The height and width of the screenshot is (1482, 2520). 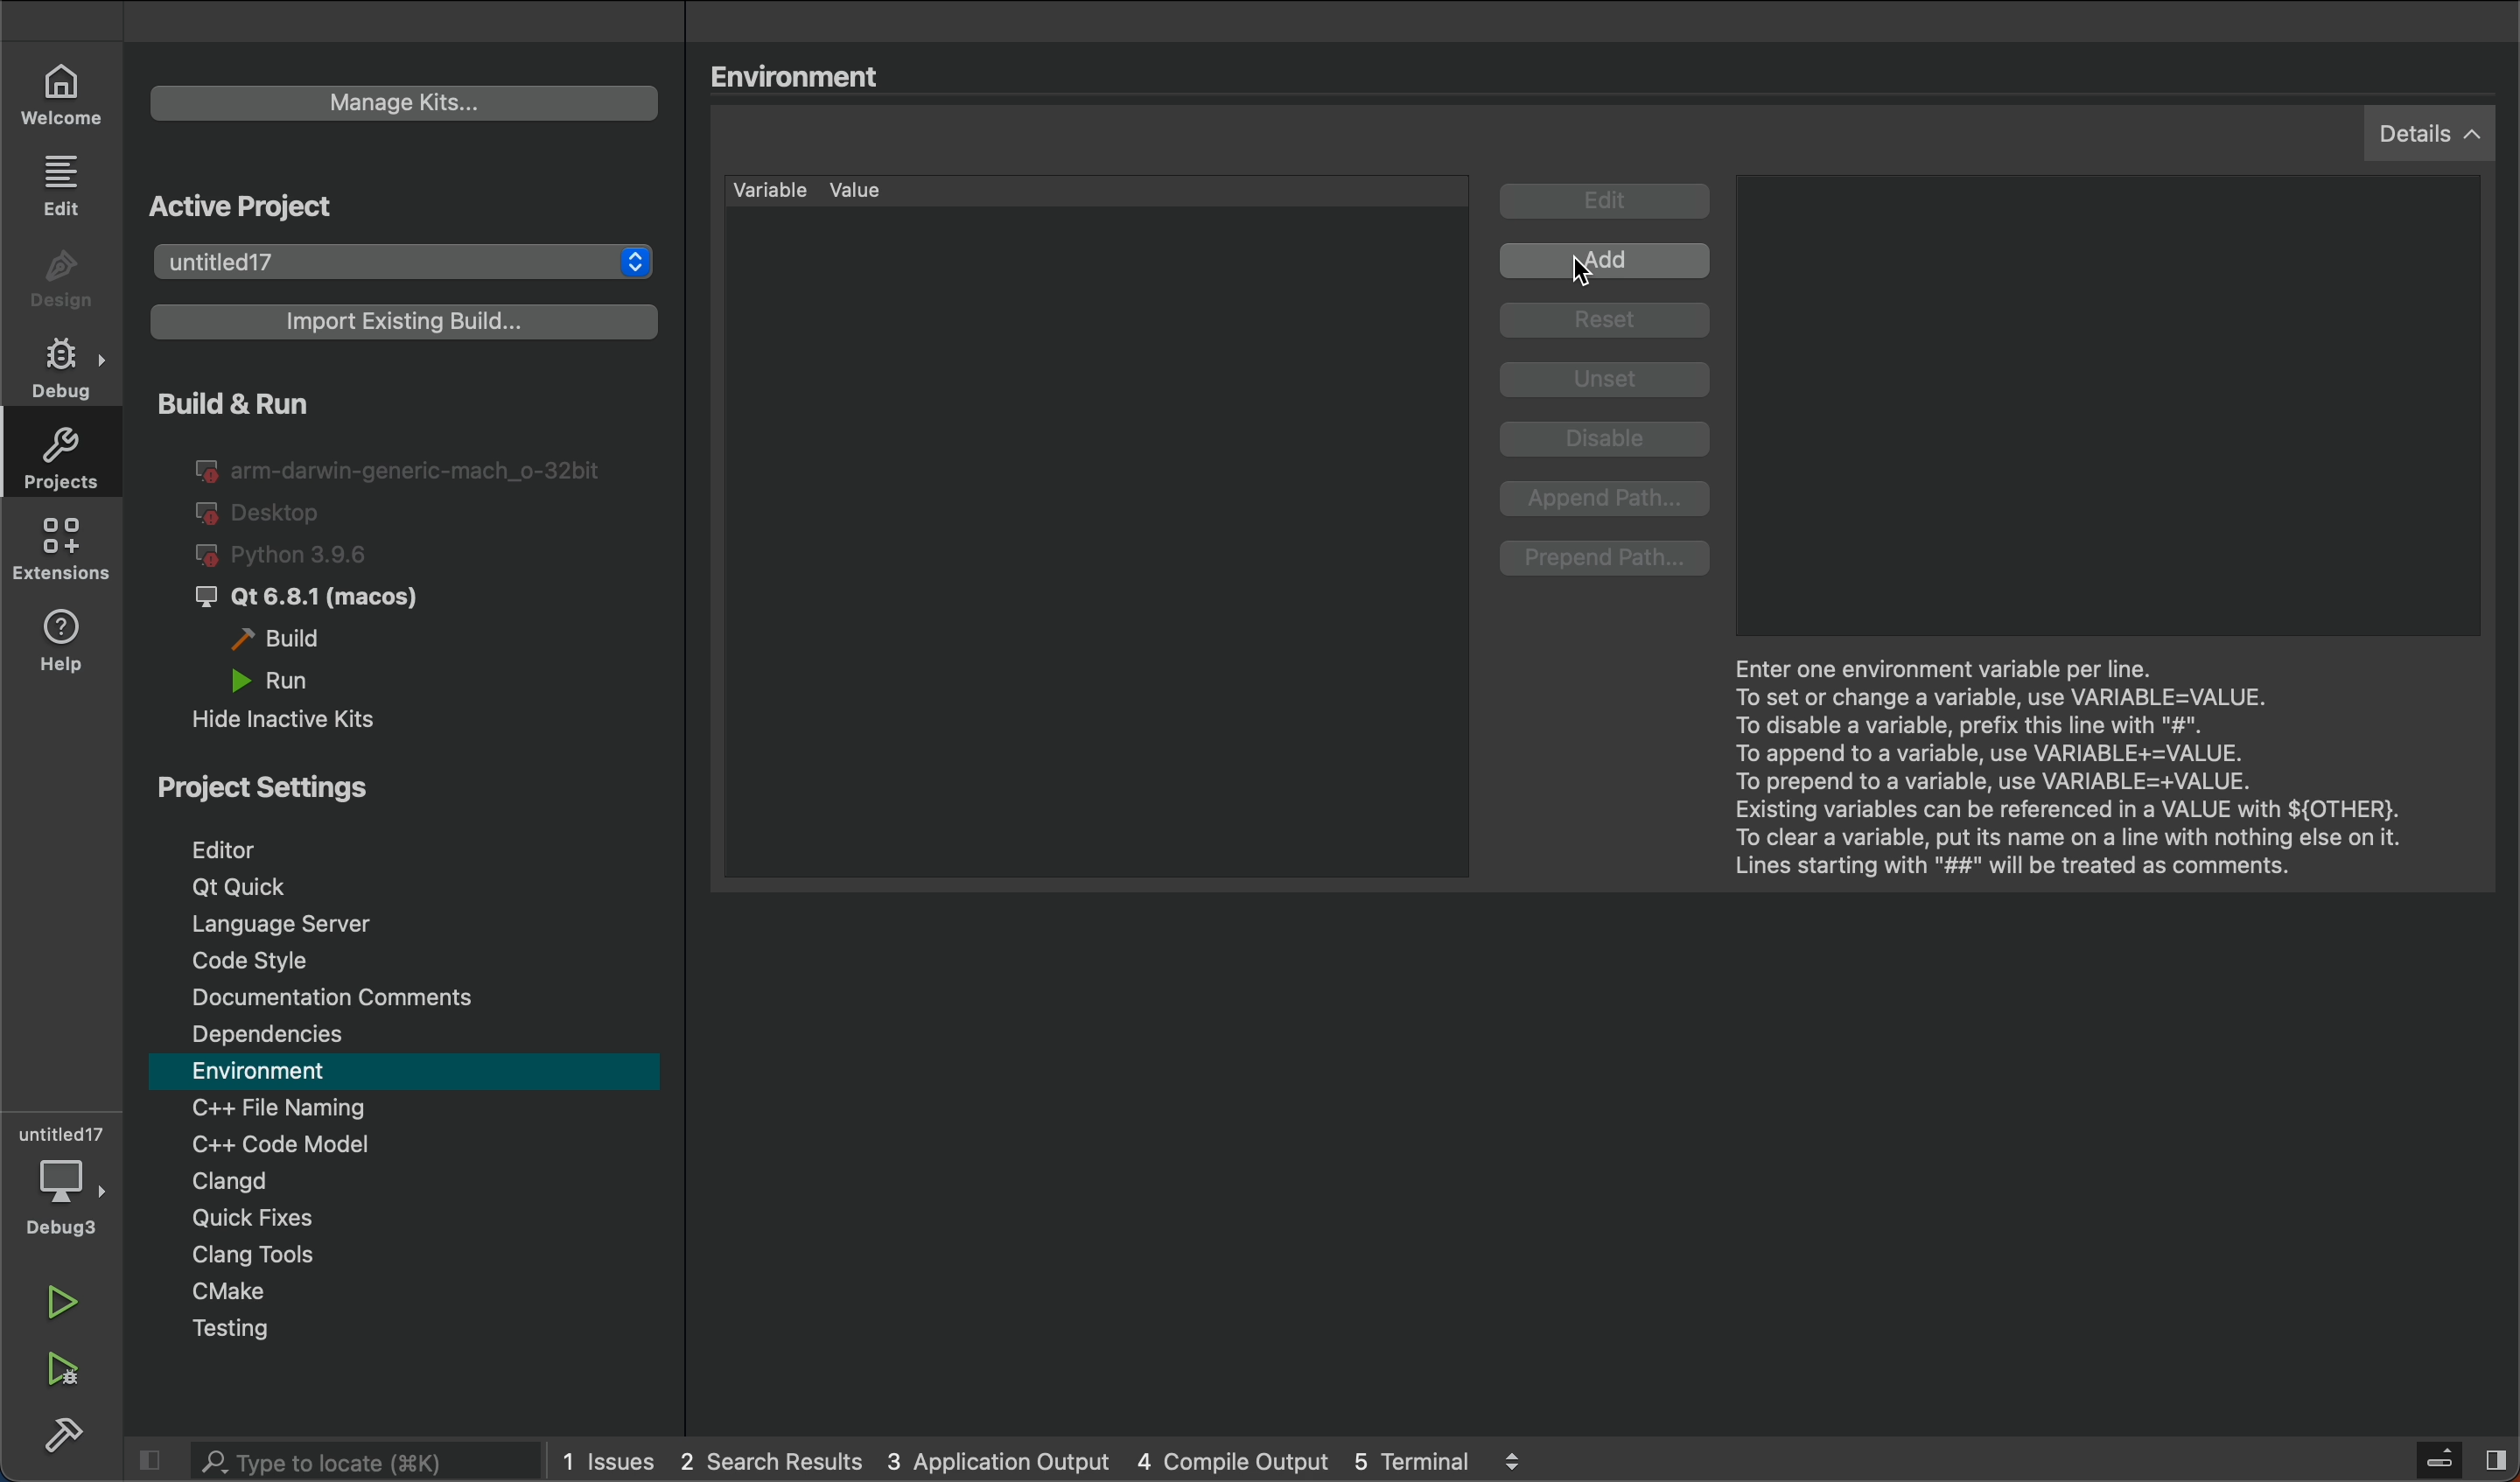 I want to click on Unset, so click(x=1606, y=380).